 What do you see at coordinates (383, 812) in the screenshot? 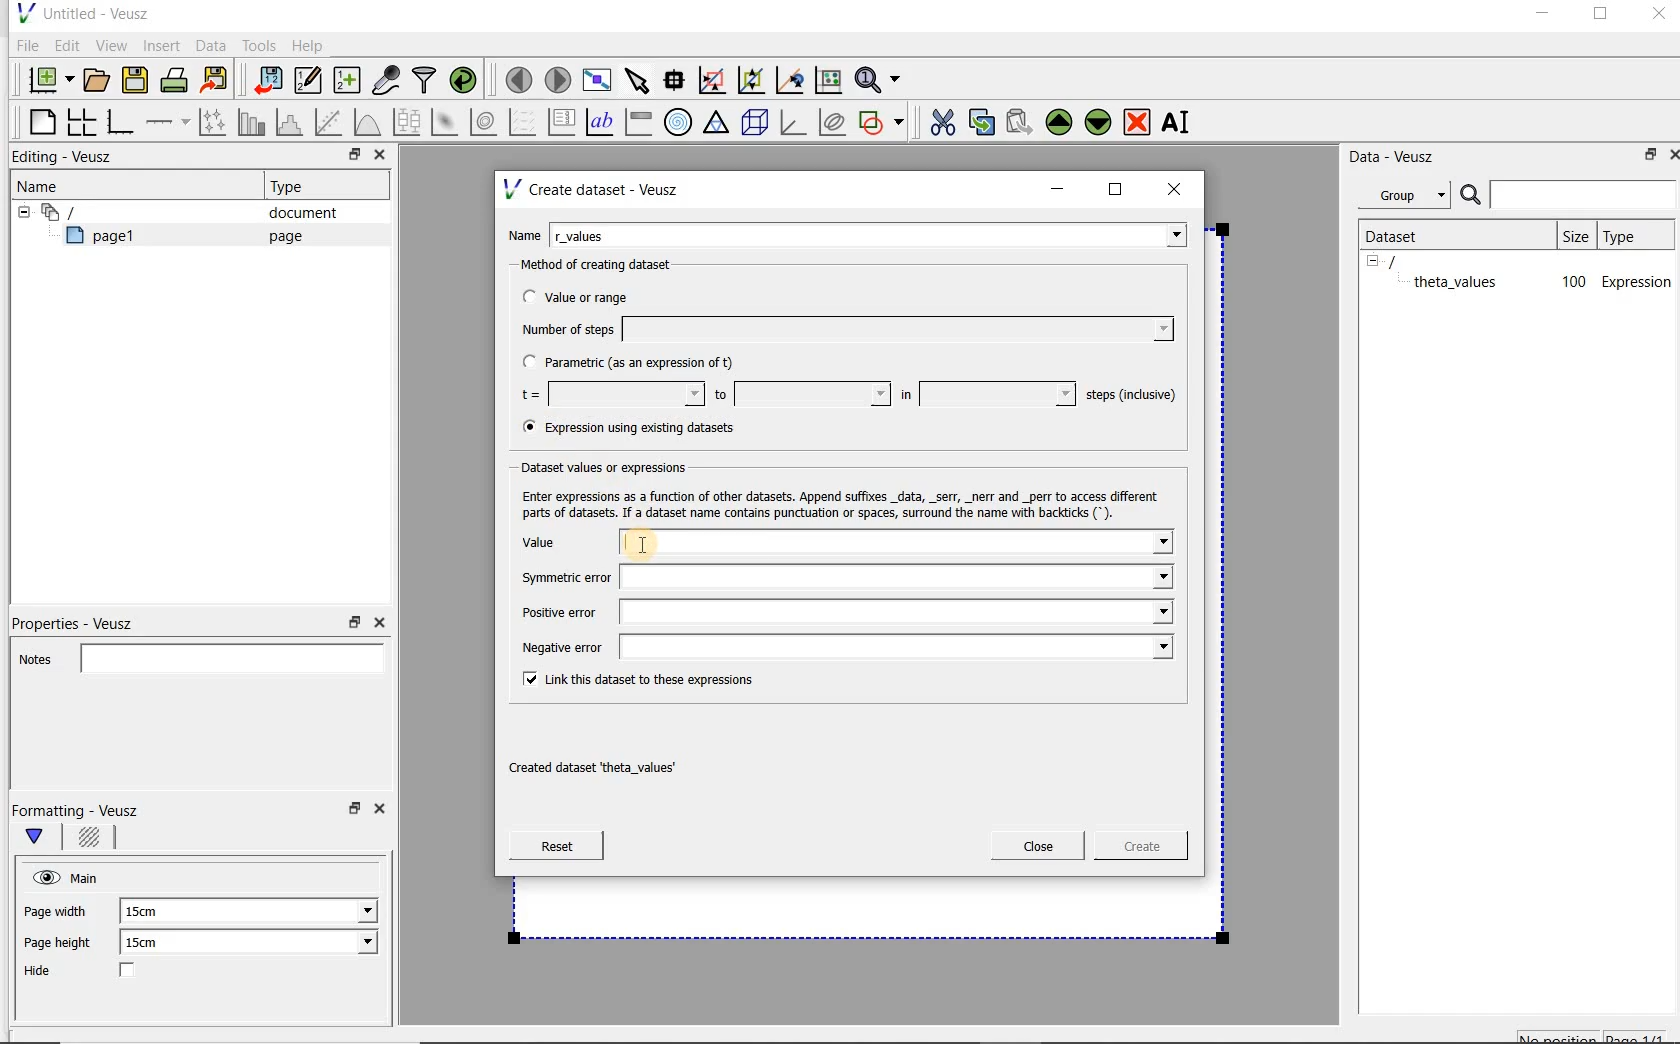
I see `Close` at bounding box center [383, 812].